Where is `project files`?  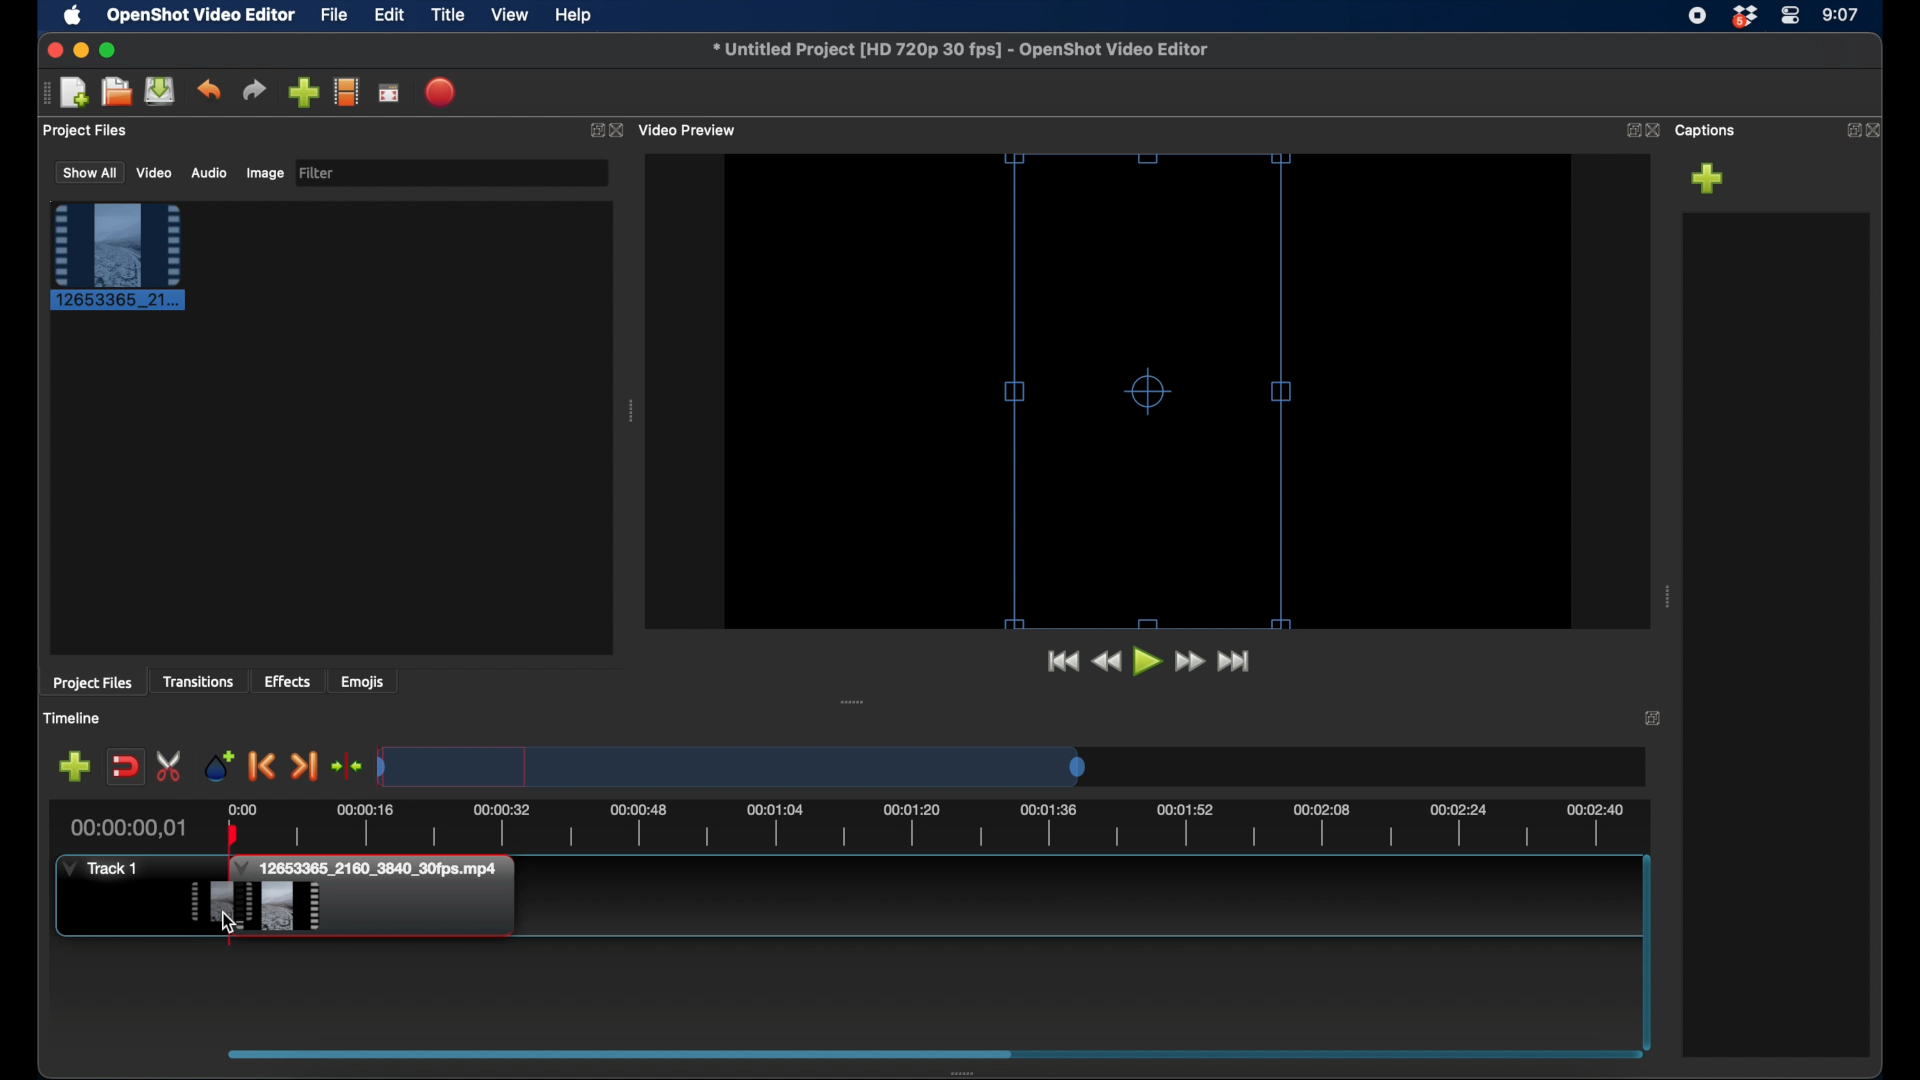 project files is located at coordinates (95, 684).